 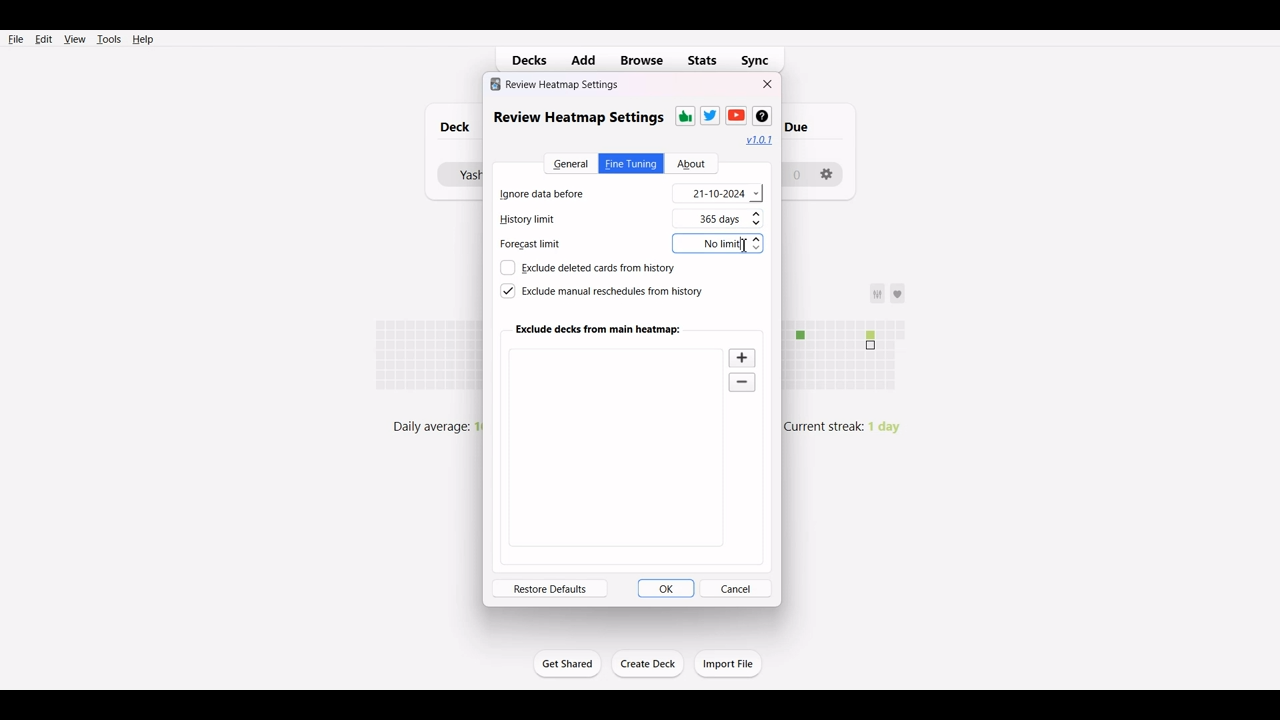 What do you see at coordinates (557, 192) in the screenshot?
I see `Ignore data before` at bounding box center [557, 192].